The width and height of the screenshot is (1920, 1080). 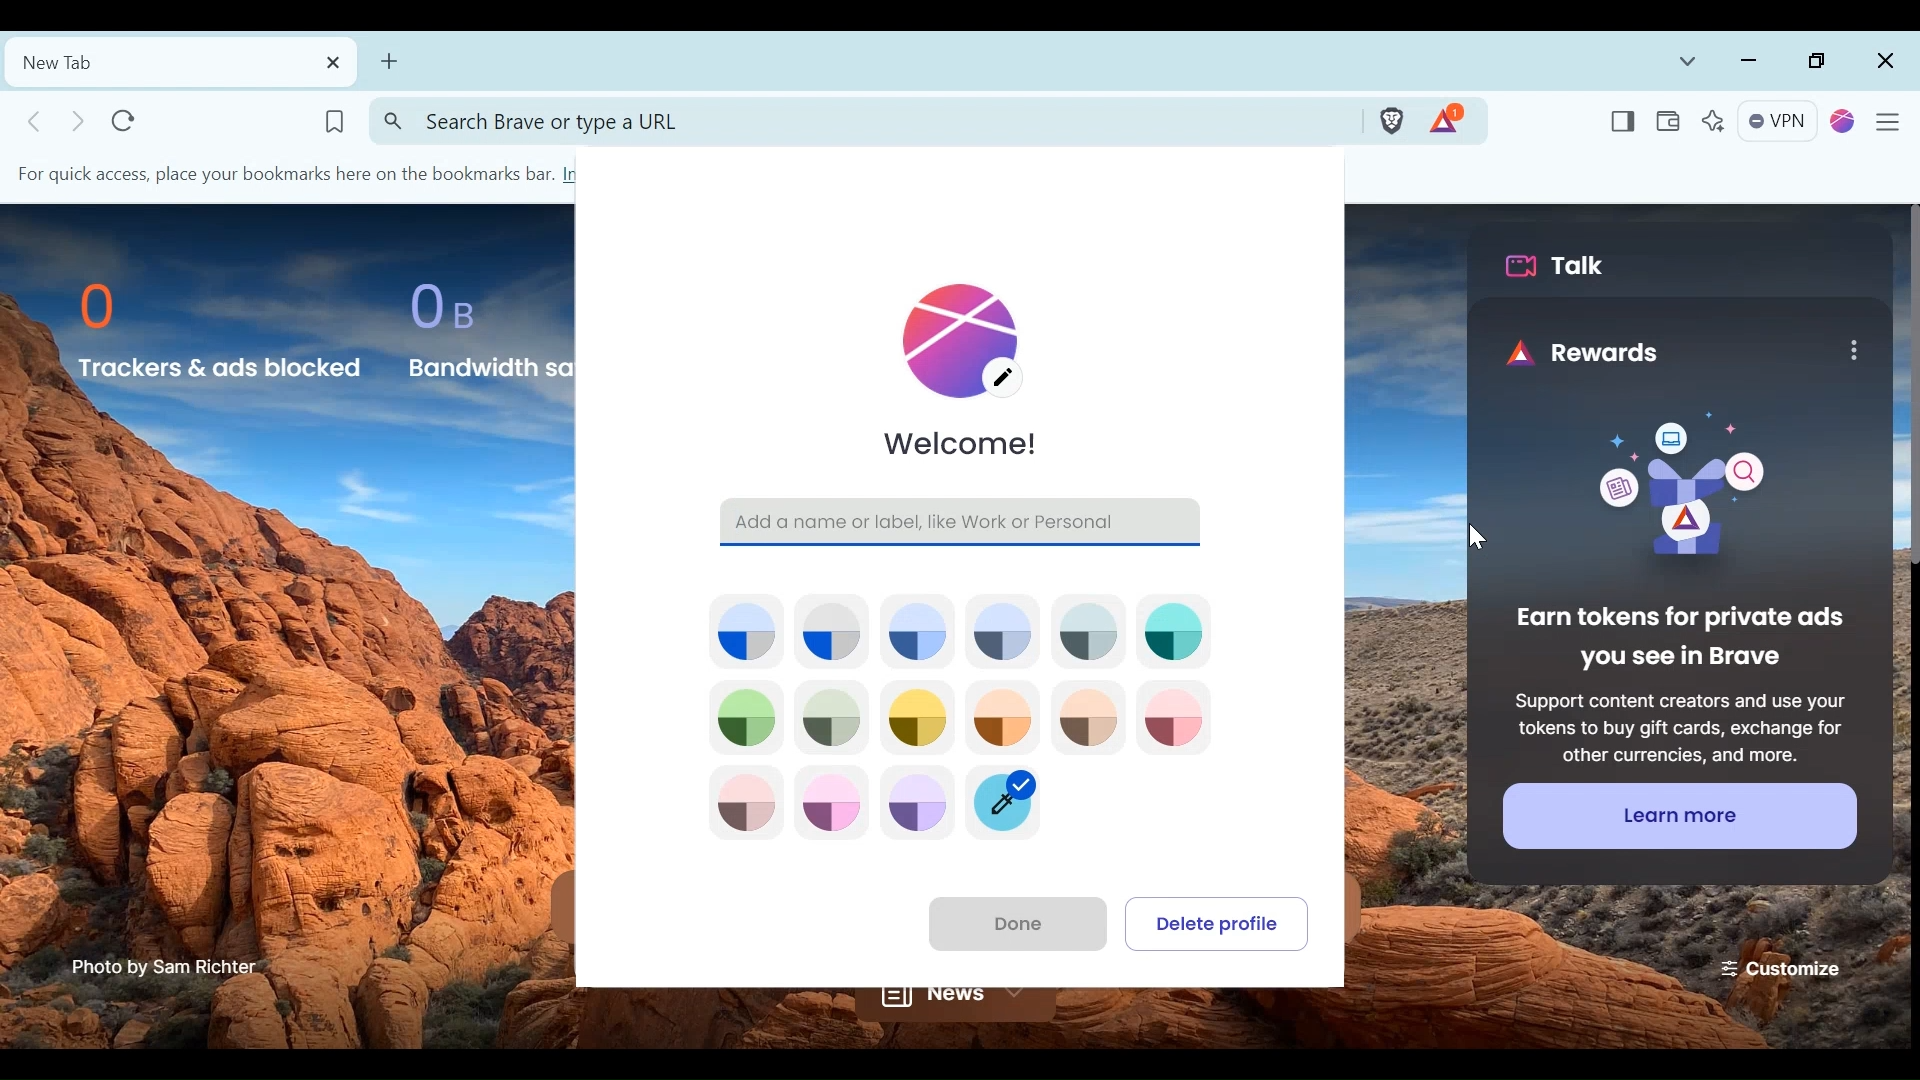 I want to click on Image, so click(x=1668, y=491).